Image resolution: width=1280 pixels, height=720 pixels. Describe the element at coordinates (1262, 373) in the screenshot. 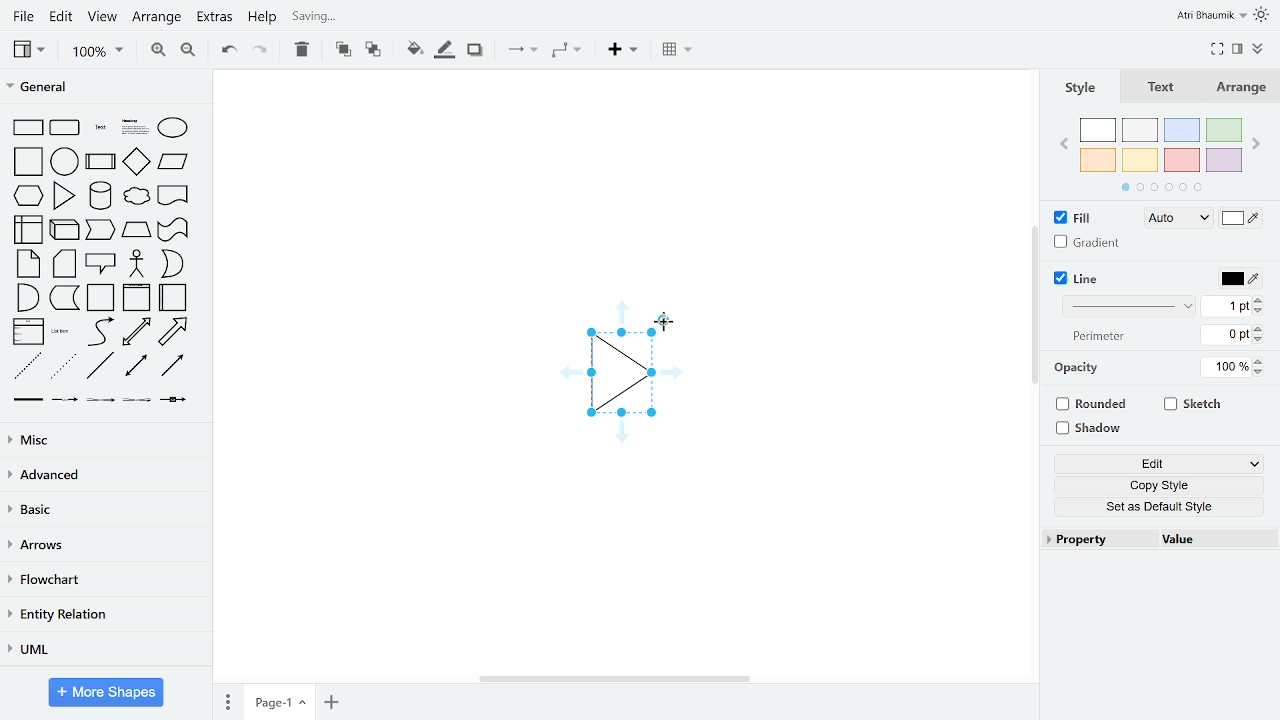

I see `decrease opacity` at that location.